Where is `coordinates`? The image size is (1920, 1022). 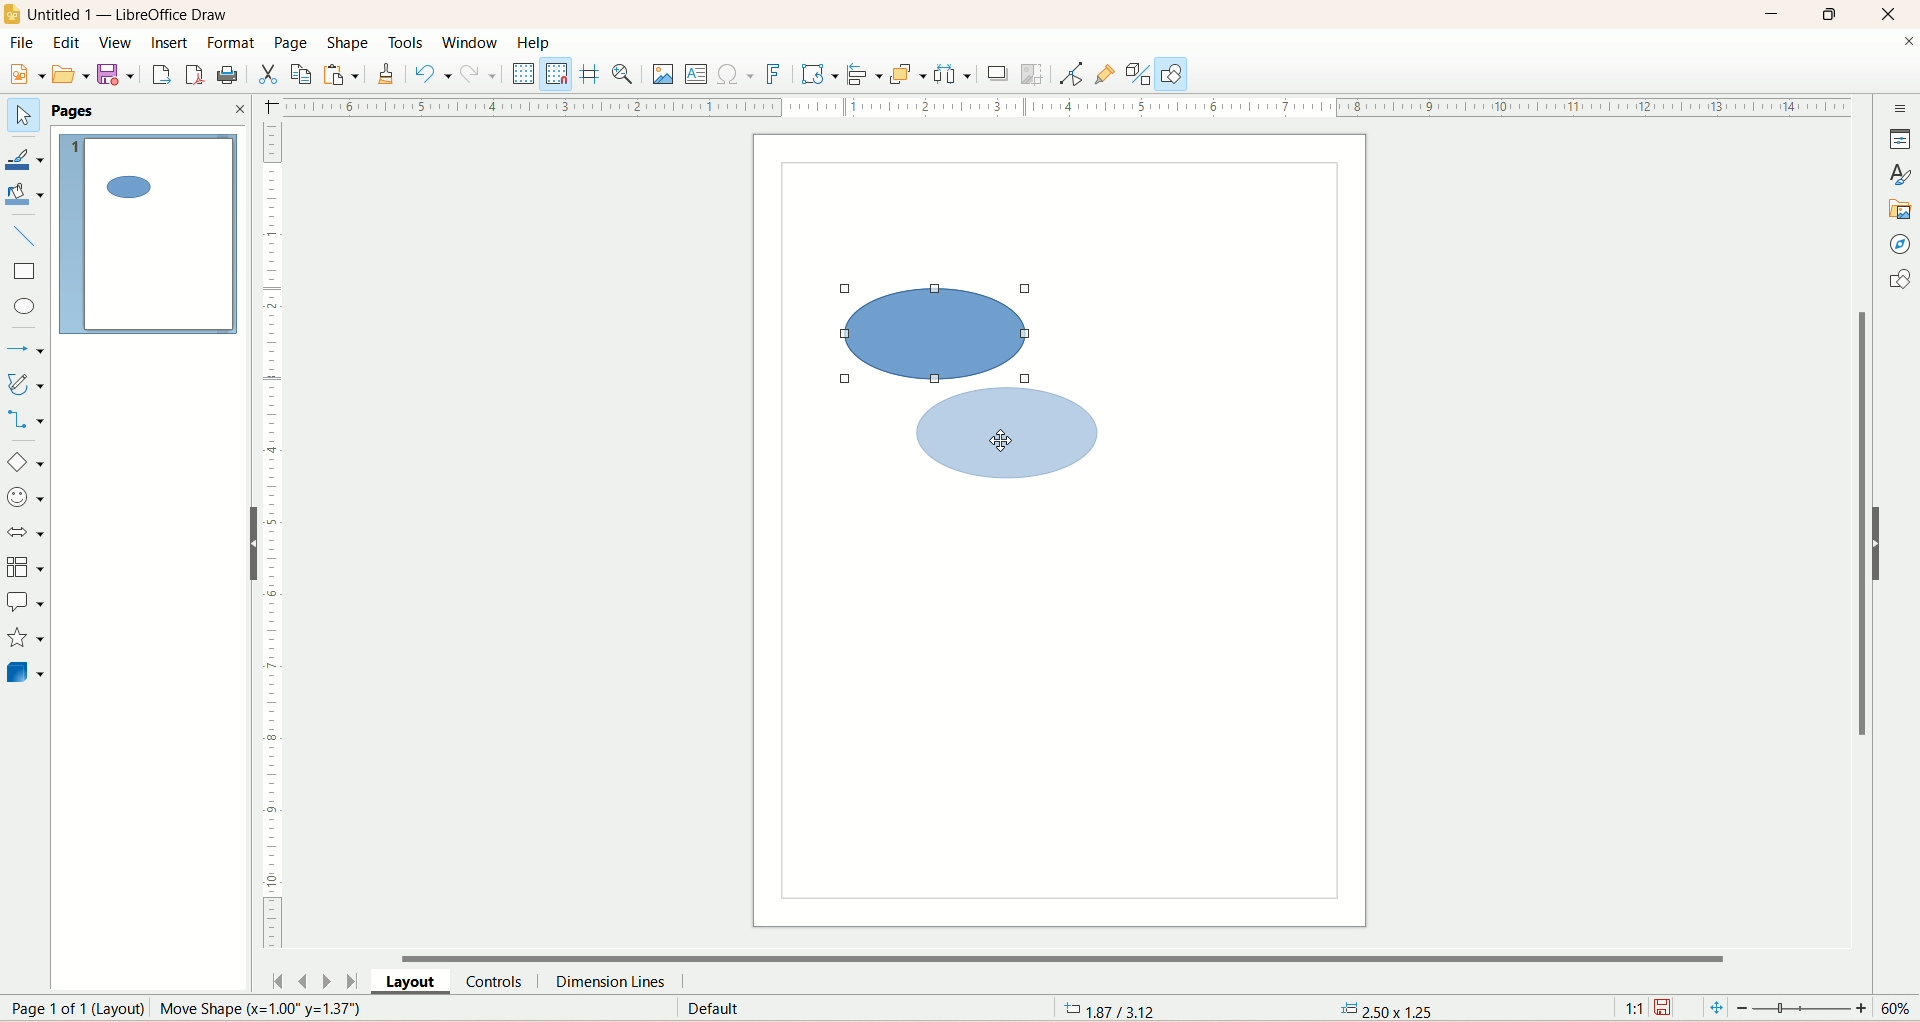 coordinates is located at coordinates (1113, 1010).